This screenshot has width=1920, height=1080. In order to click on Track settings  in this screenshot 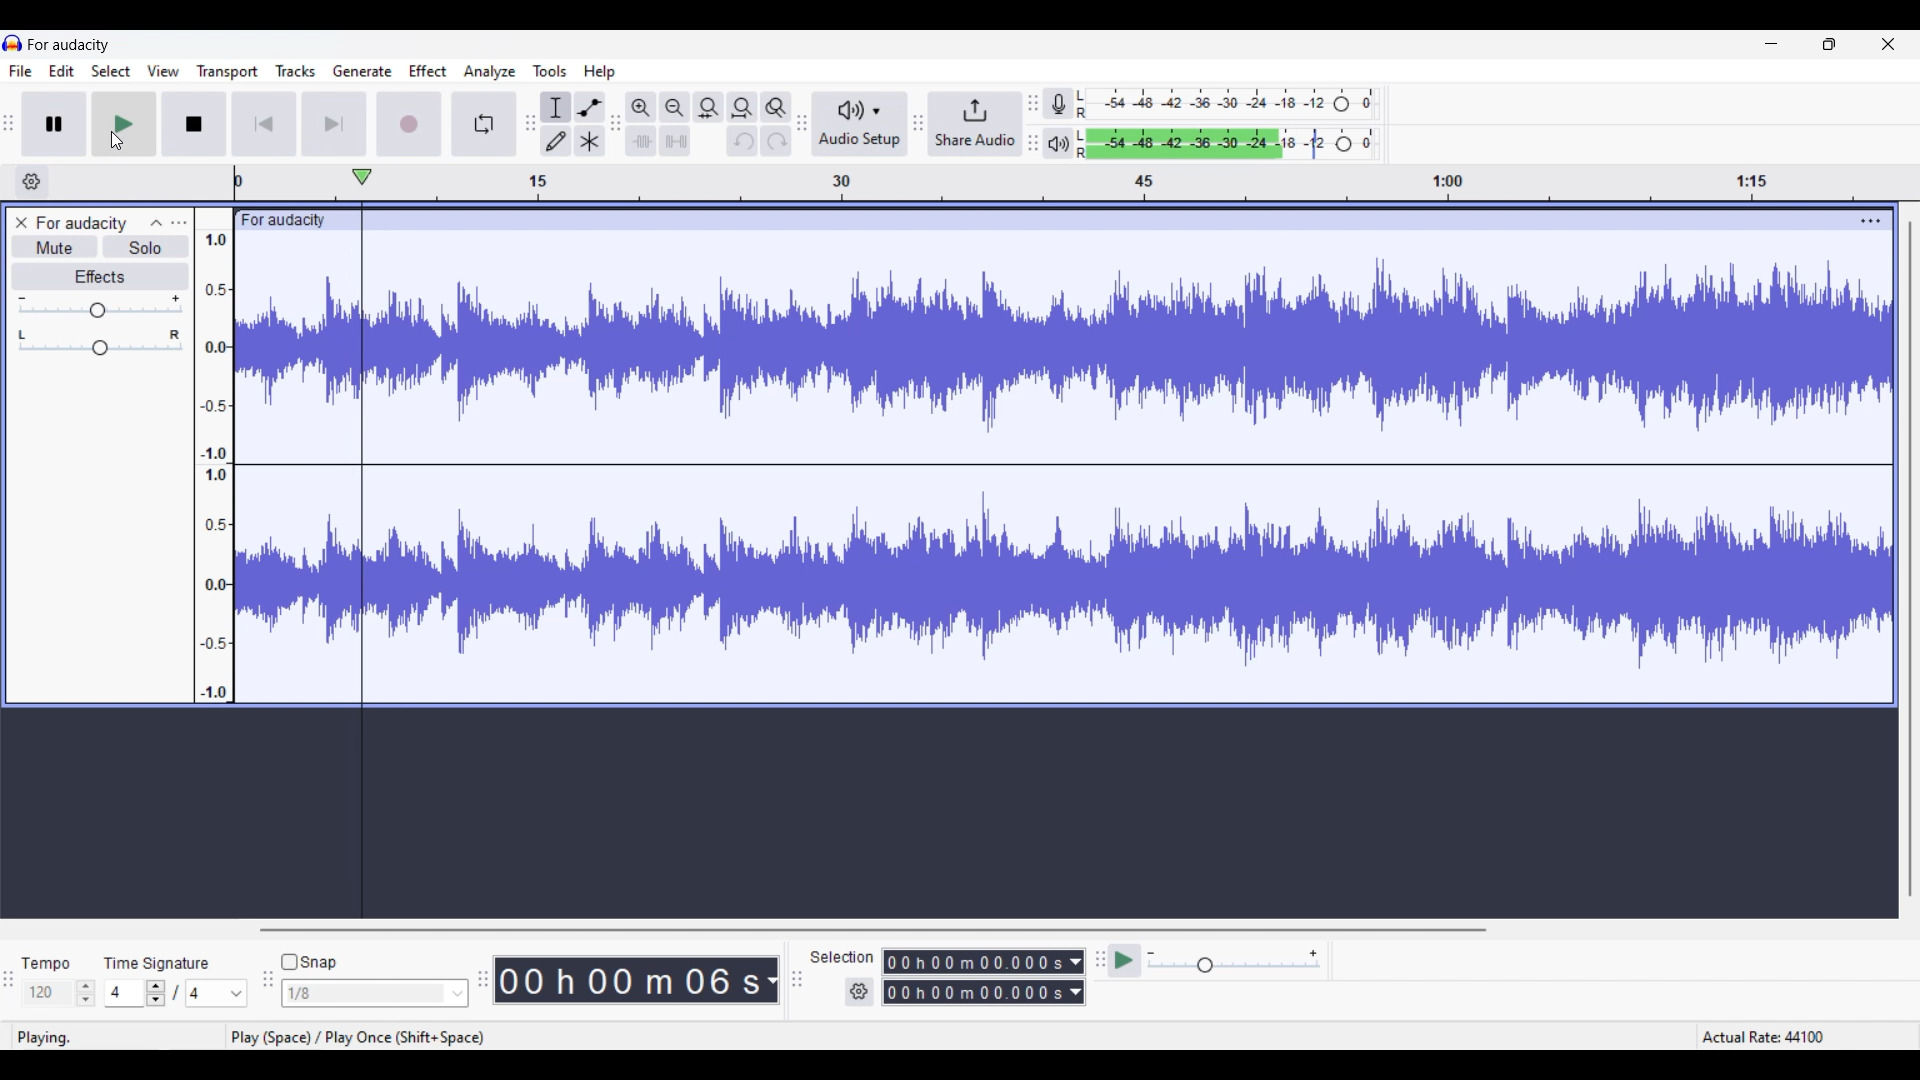, I will do `click(1871, 221)`.